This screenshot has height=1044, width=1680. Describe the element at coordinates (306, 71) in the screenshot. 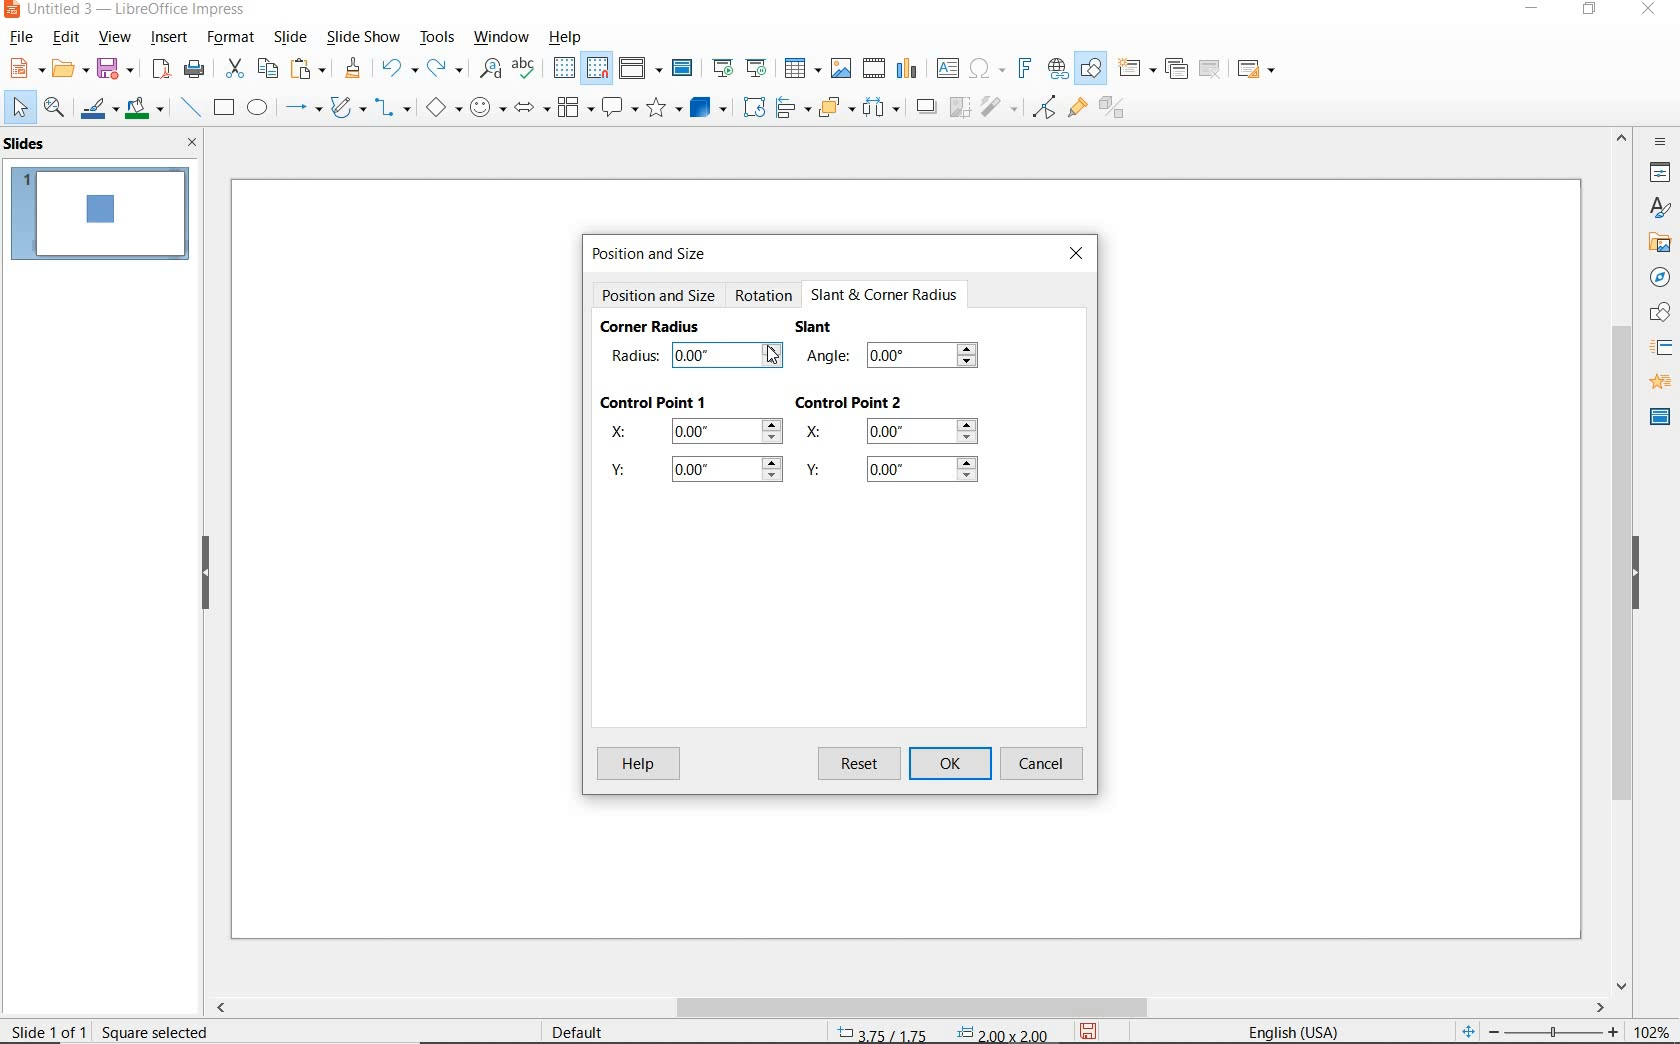

I see `paste` at that location.